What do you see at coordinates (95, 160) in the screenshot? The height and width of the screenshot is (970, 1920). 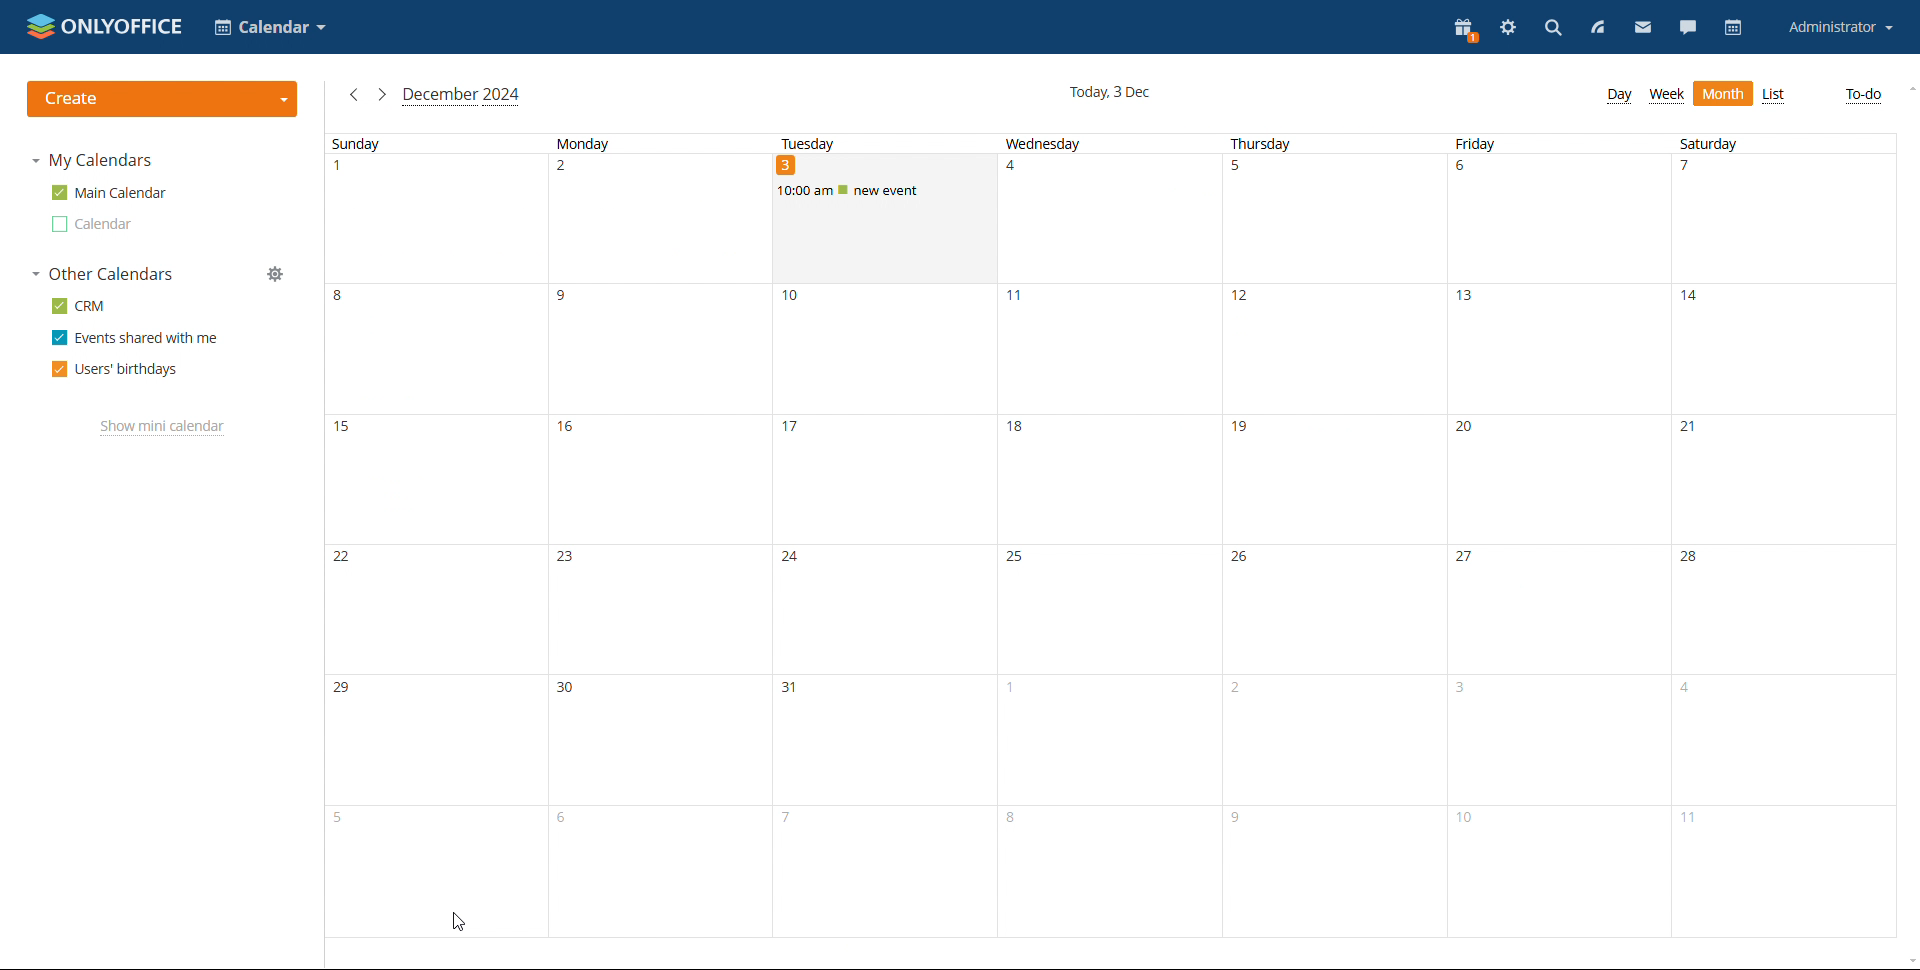 I see `my calendars` at bounding box center [95, 160].